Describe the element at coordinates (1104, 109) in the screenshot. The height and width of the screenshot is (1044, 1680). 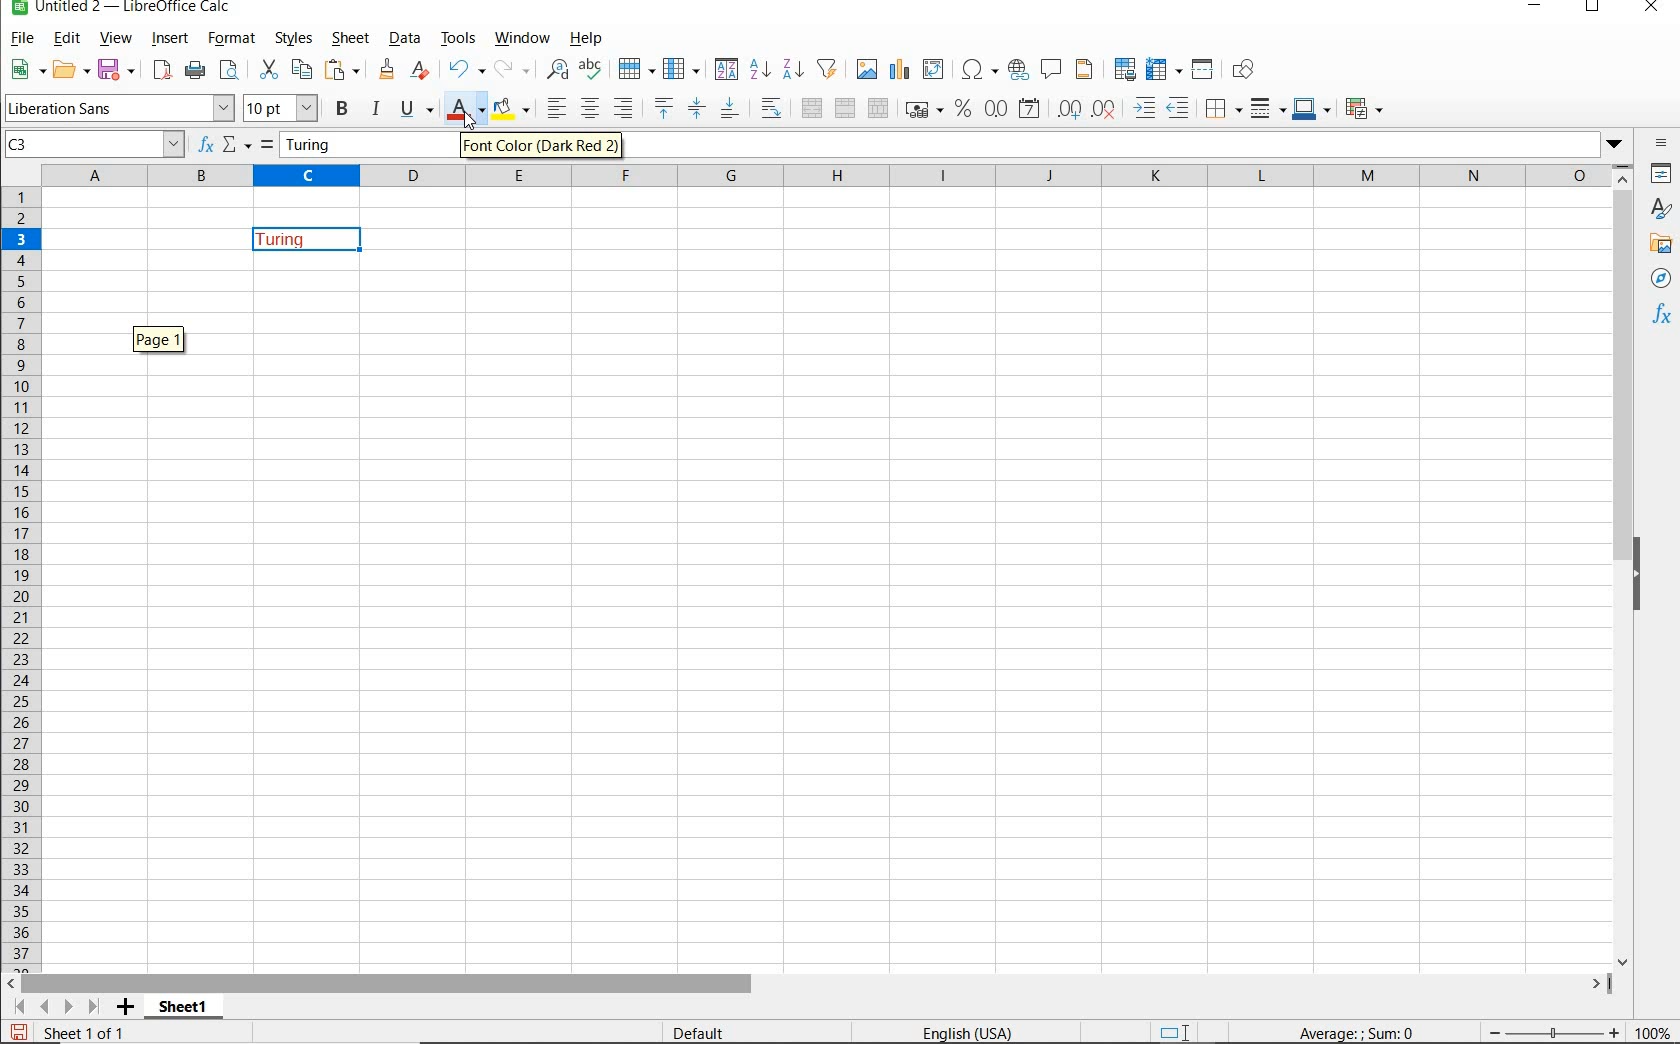
I see `DELETE DECIMAL PLACE` at that location.